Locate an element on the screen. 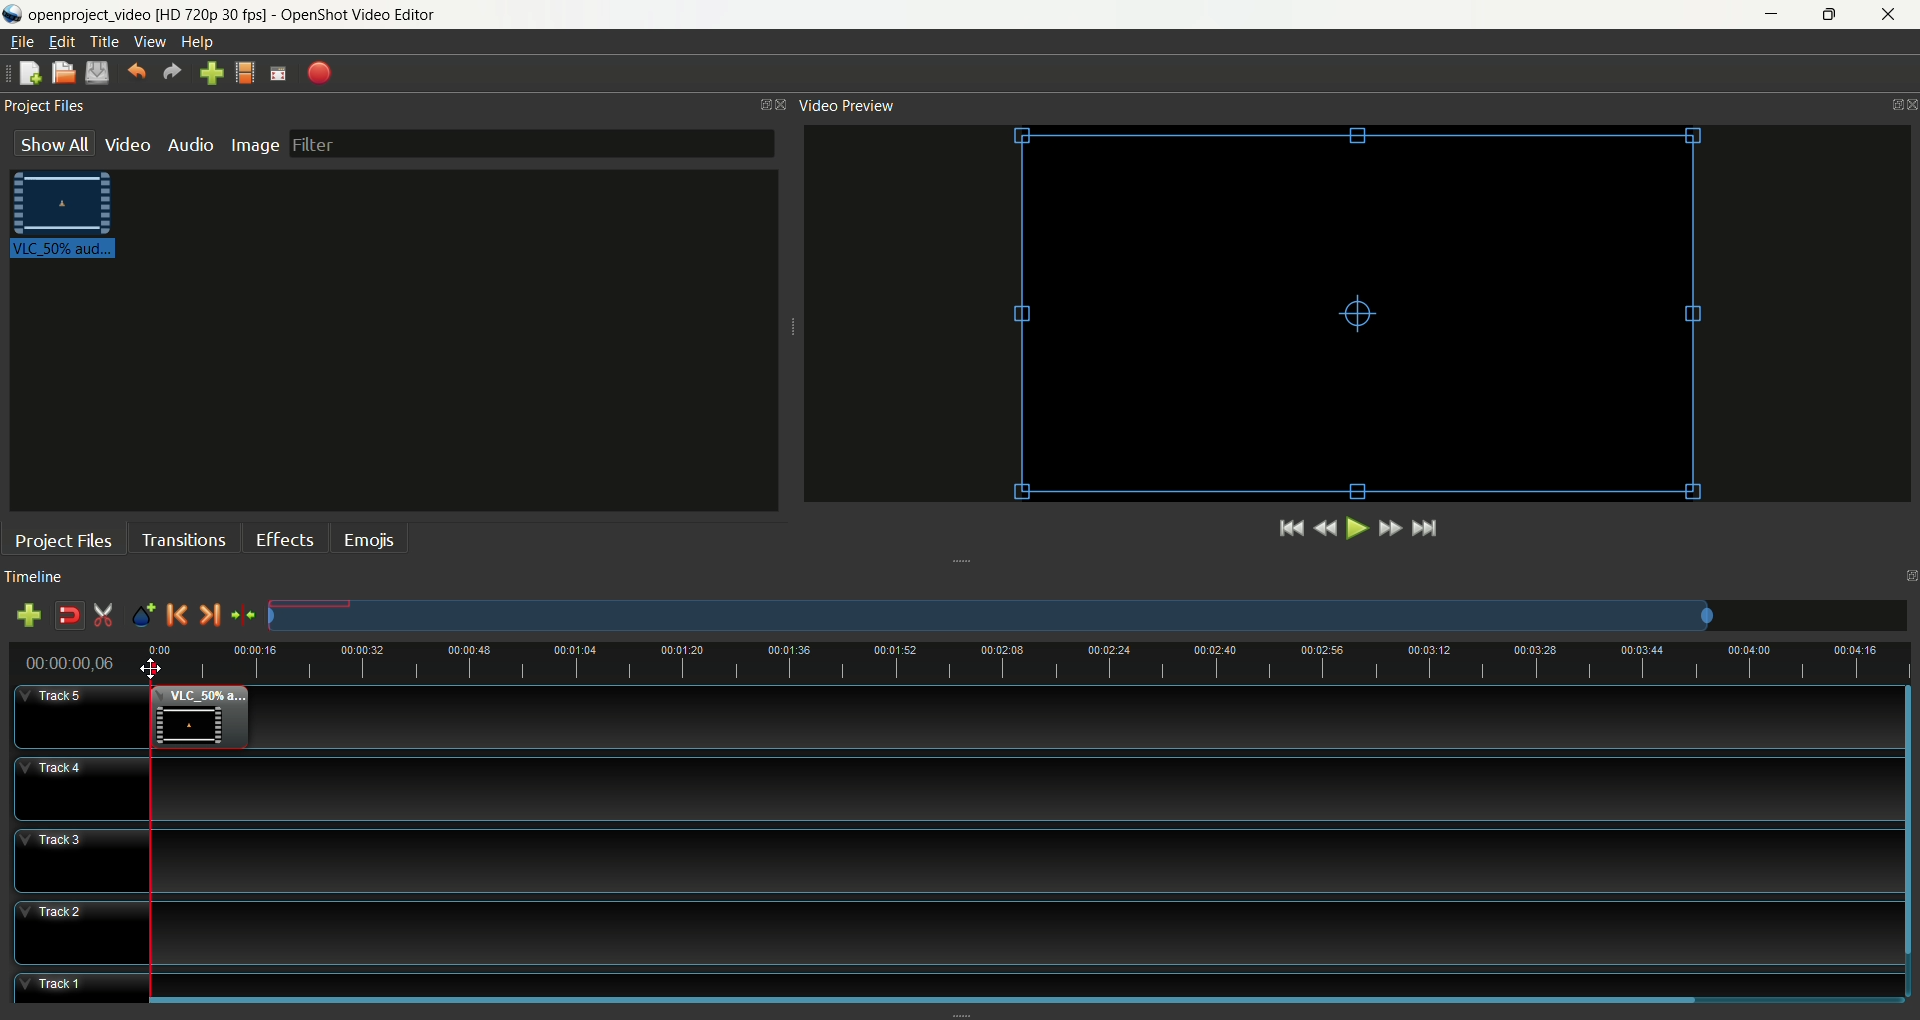 This screenshot has width=1920, height=1020. redo is located at coordinates (172, 71).